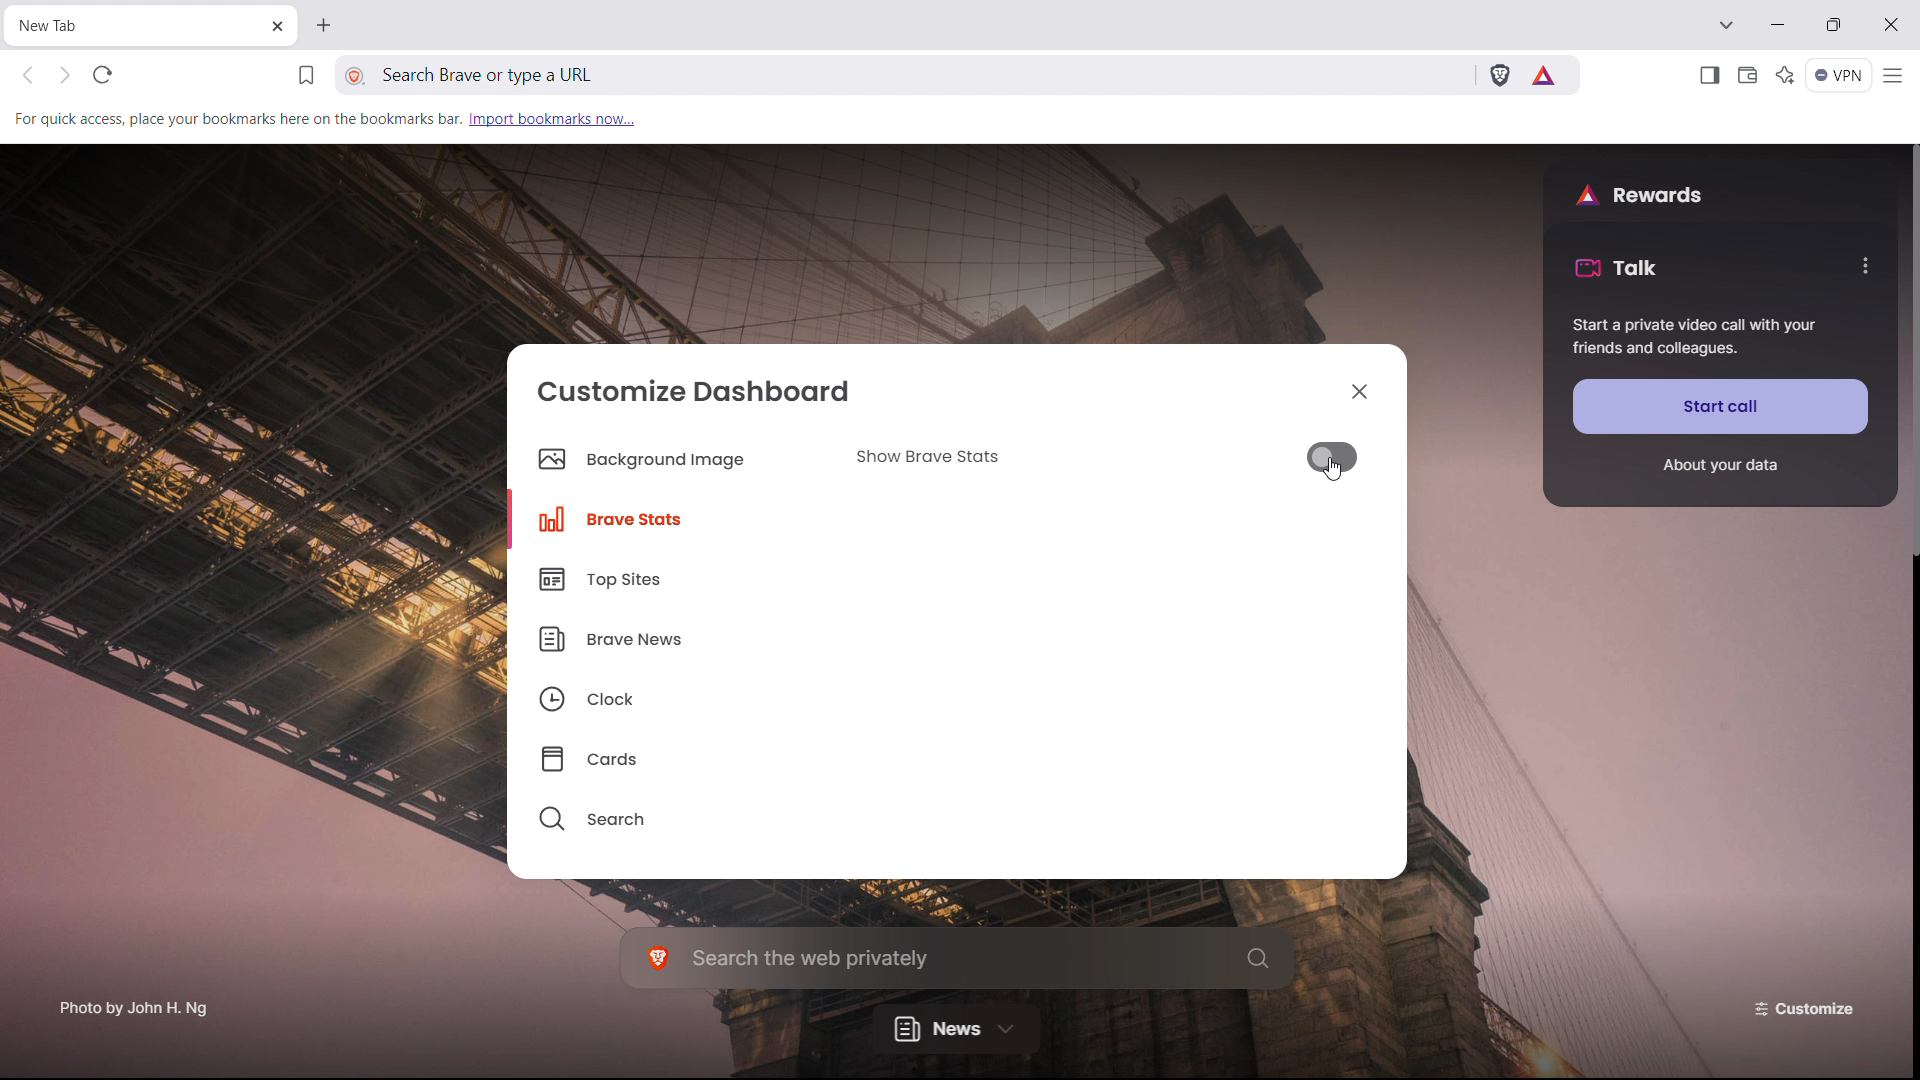  Describe the element at coordinates (1719, 466) in the screenshot. I see `About your data` at that location.